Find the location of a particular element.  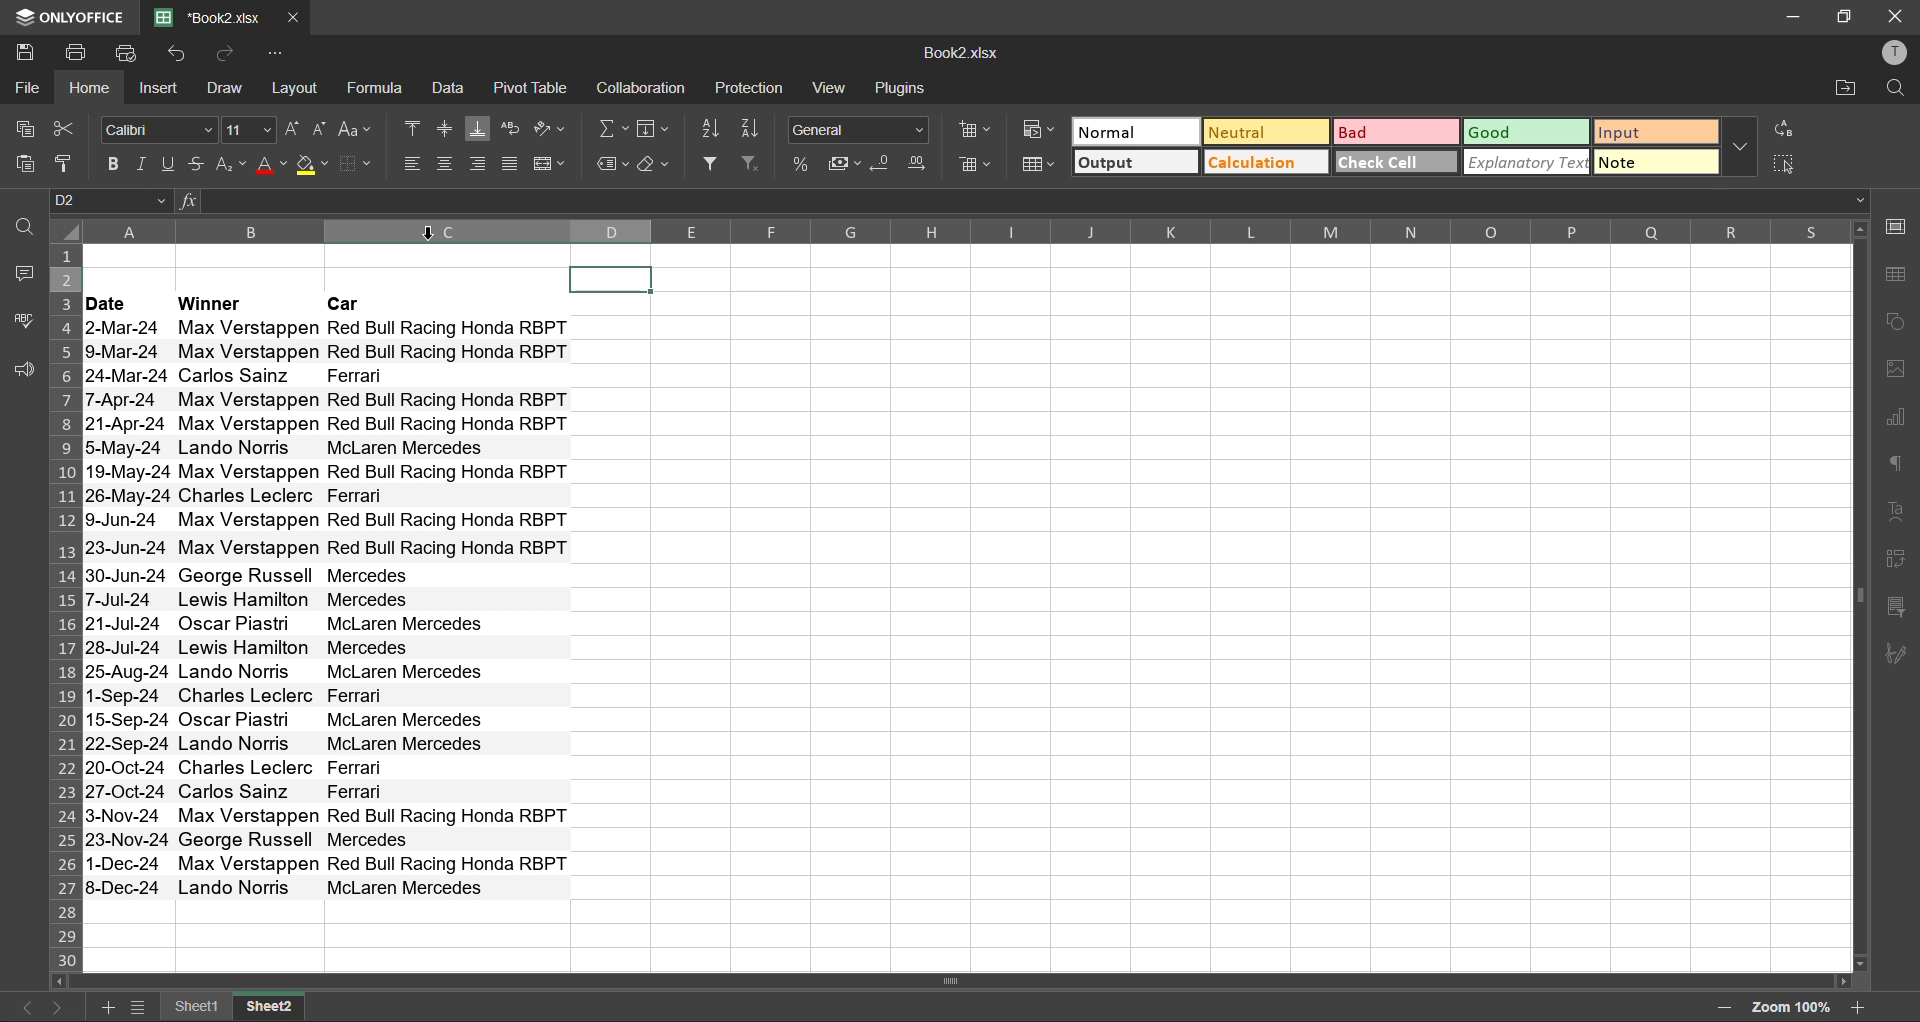

selected cell is located at coordinates (615, 278).